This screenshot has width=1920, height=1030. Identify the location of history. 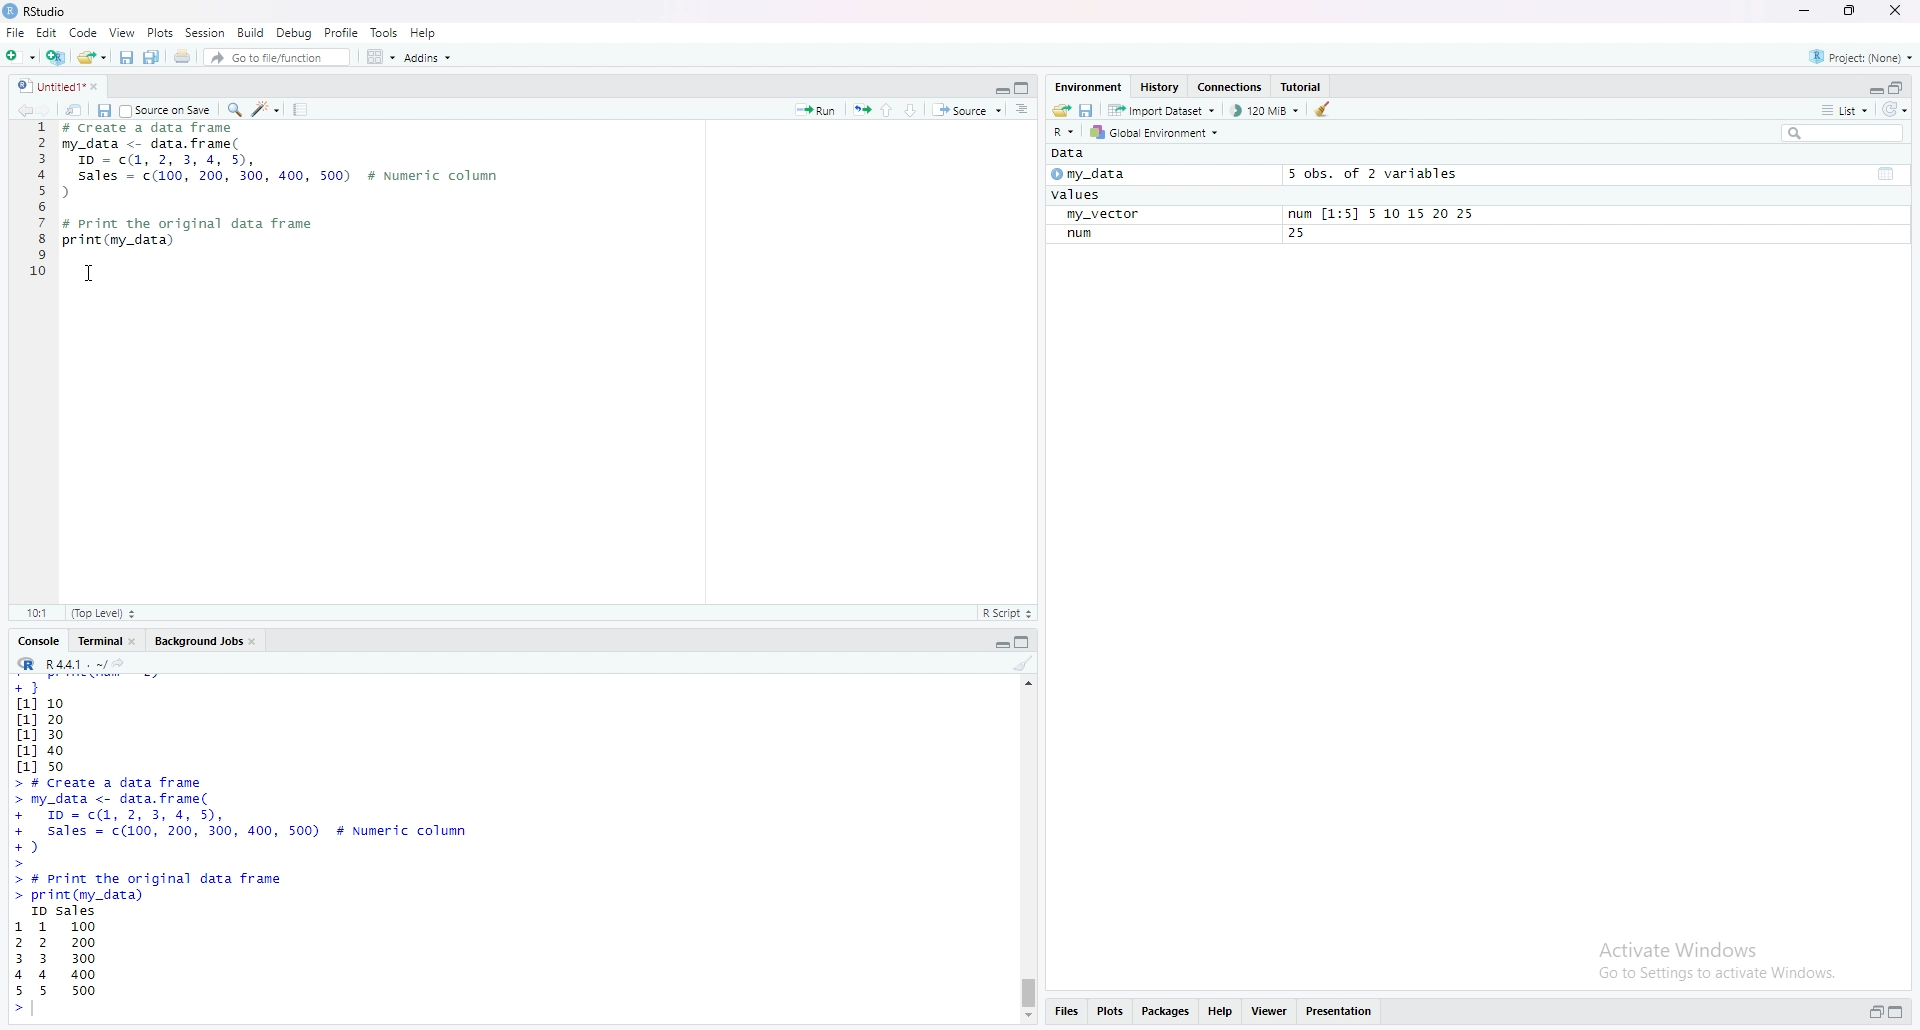
(1160, 87).